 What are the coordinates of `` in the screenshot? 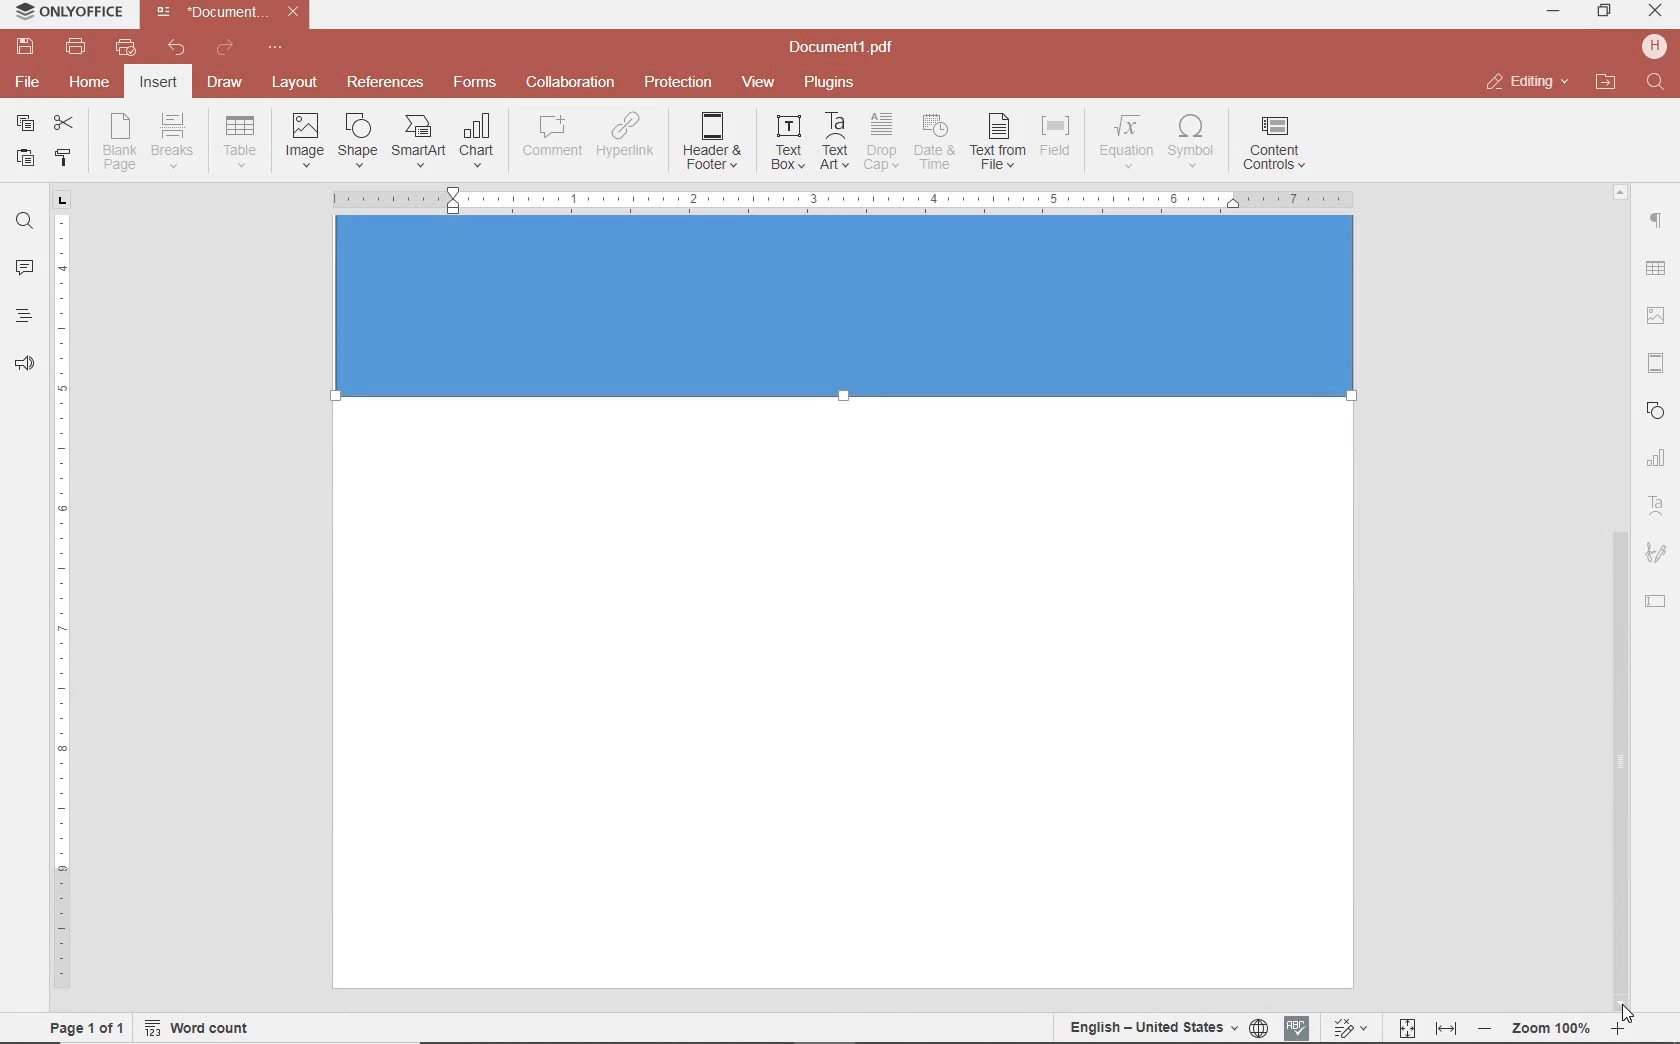 It's located at (1654, 270).